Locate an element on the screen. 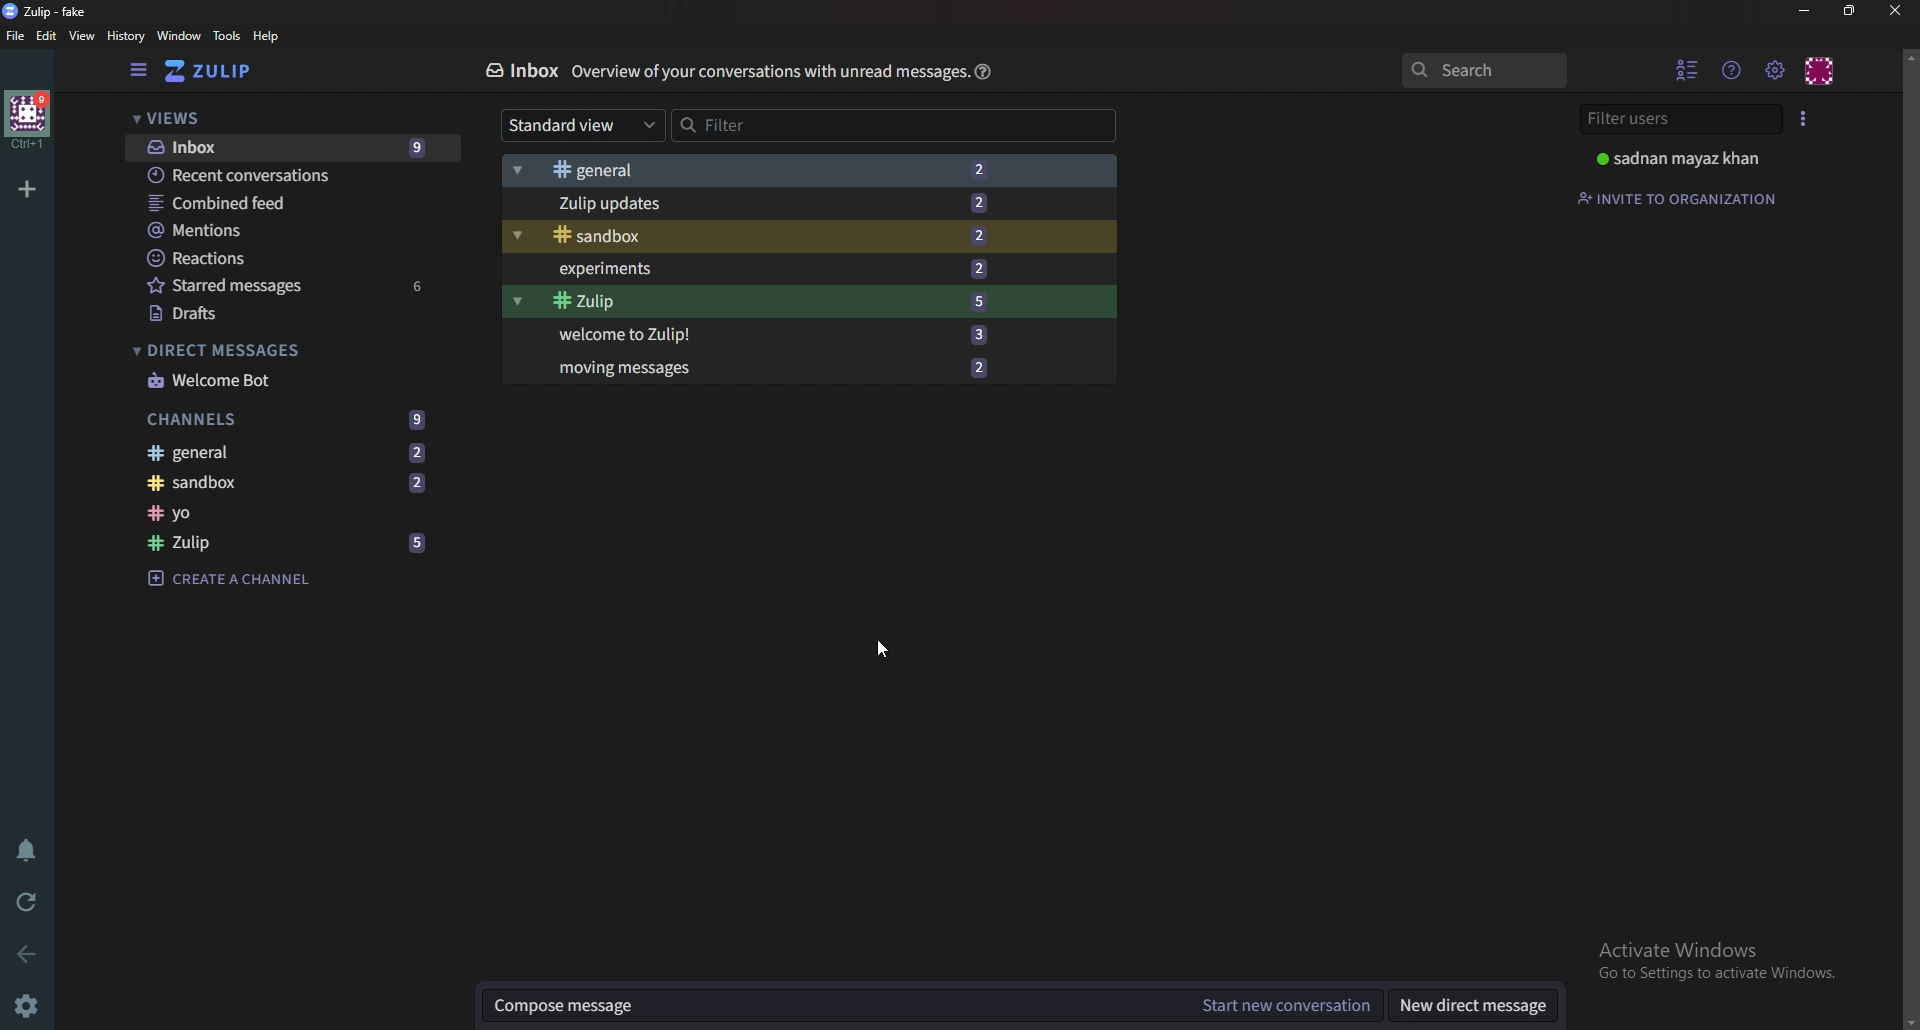  Standard view is located at coordinates (579, 127).